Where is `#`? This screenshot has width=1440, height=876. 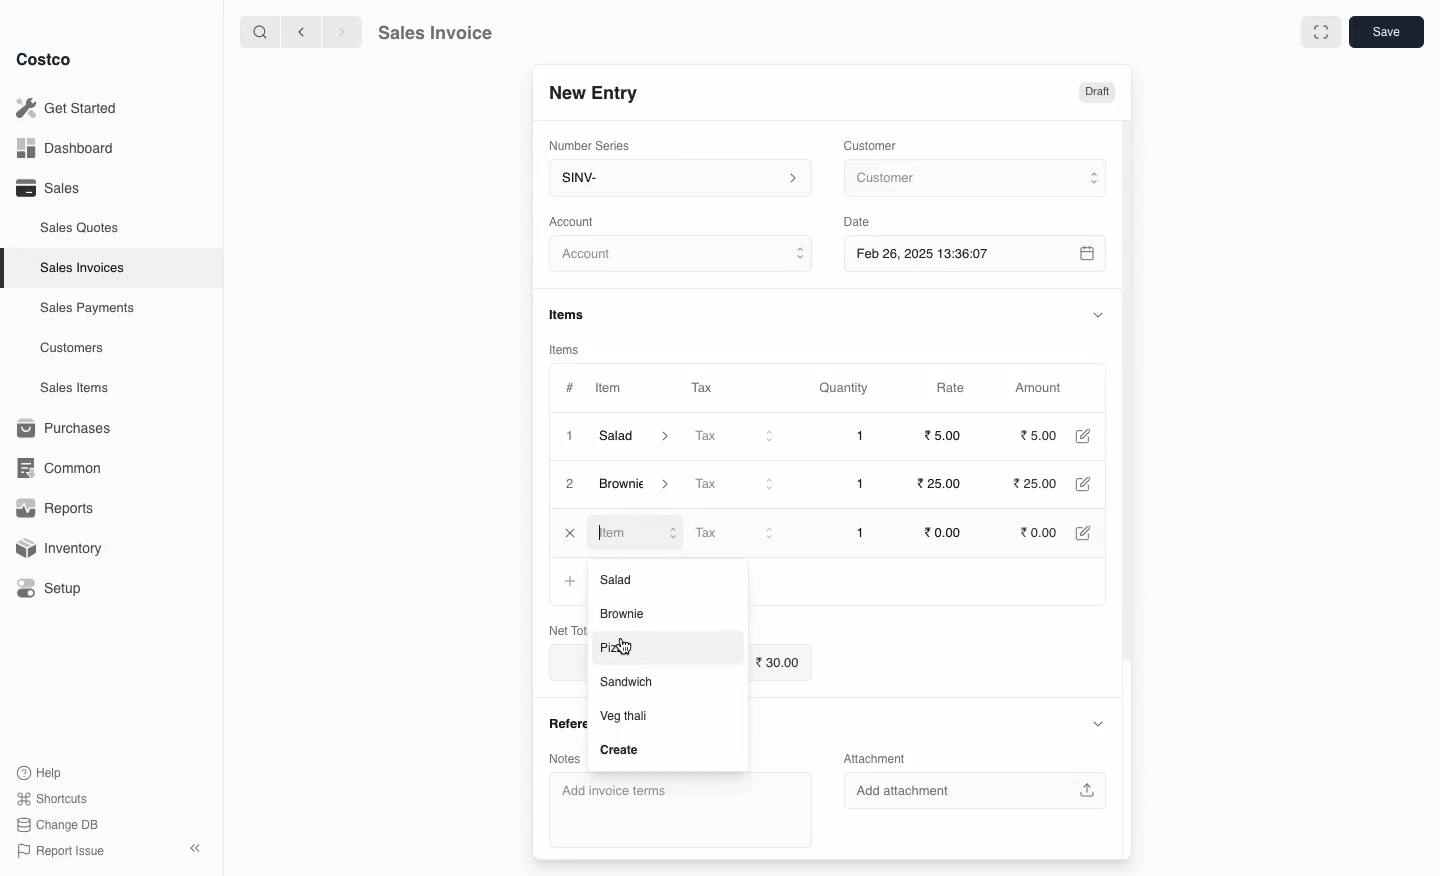 # is located at coordinates (570, 386).